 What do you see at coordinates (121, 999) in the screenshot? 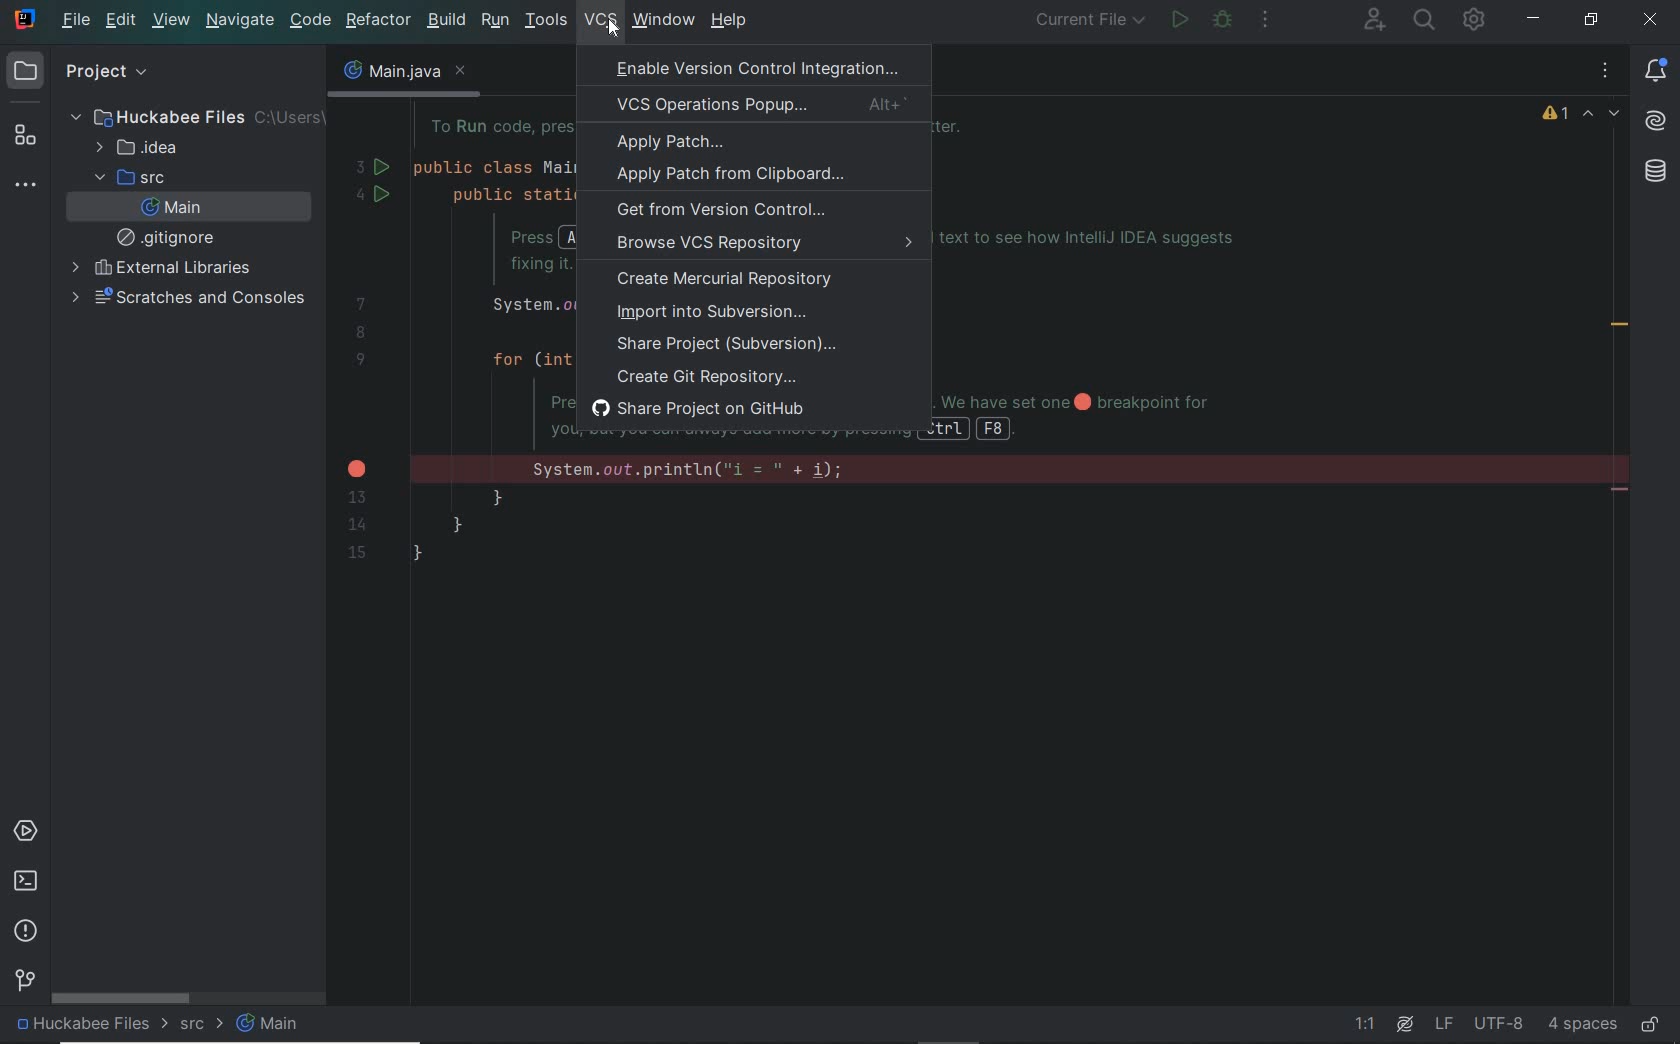
I see `scrollbar` at bounding box center [121, 999].